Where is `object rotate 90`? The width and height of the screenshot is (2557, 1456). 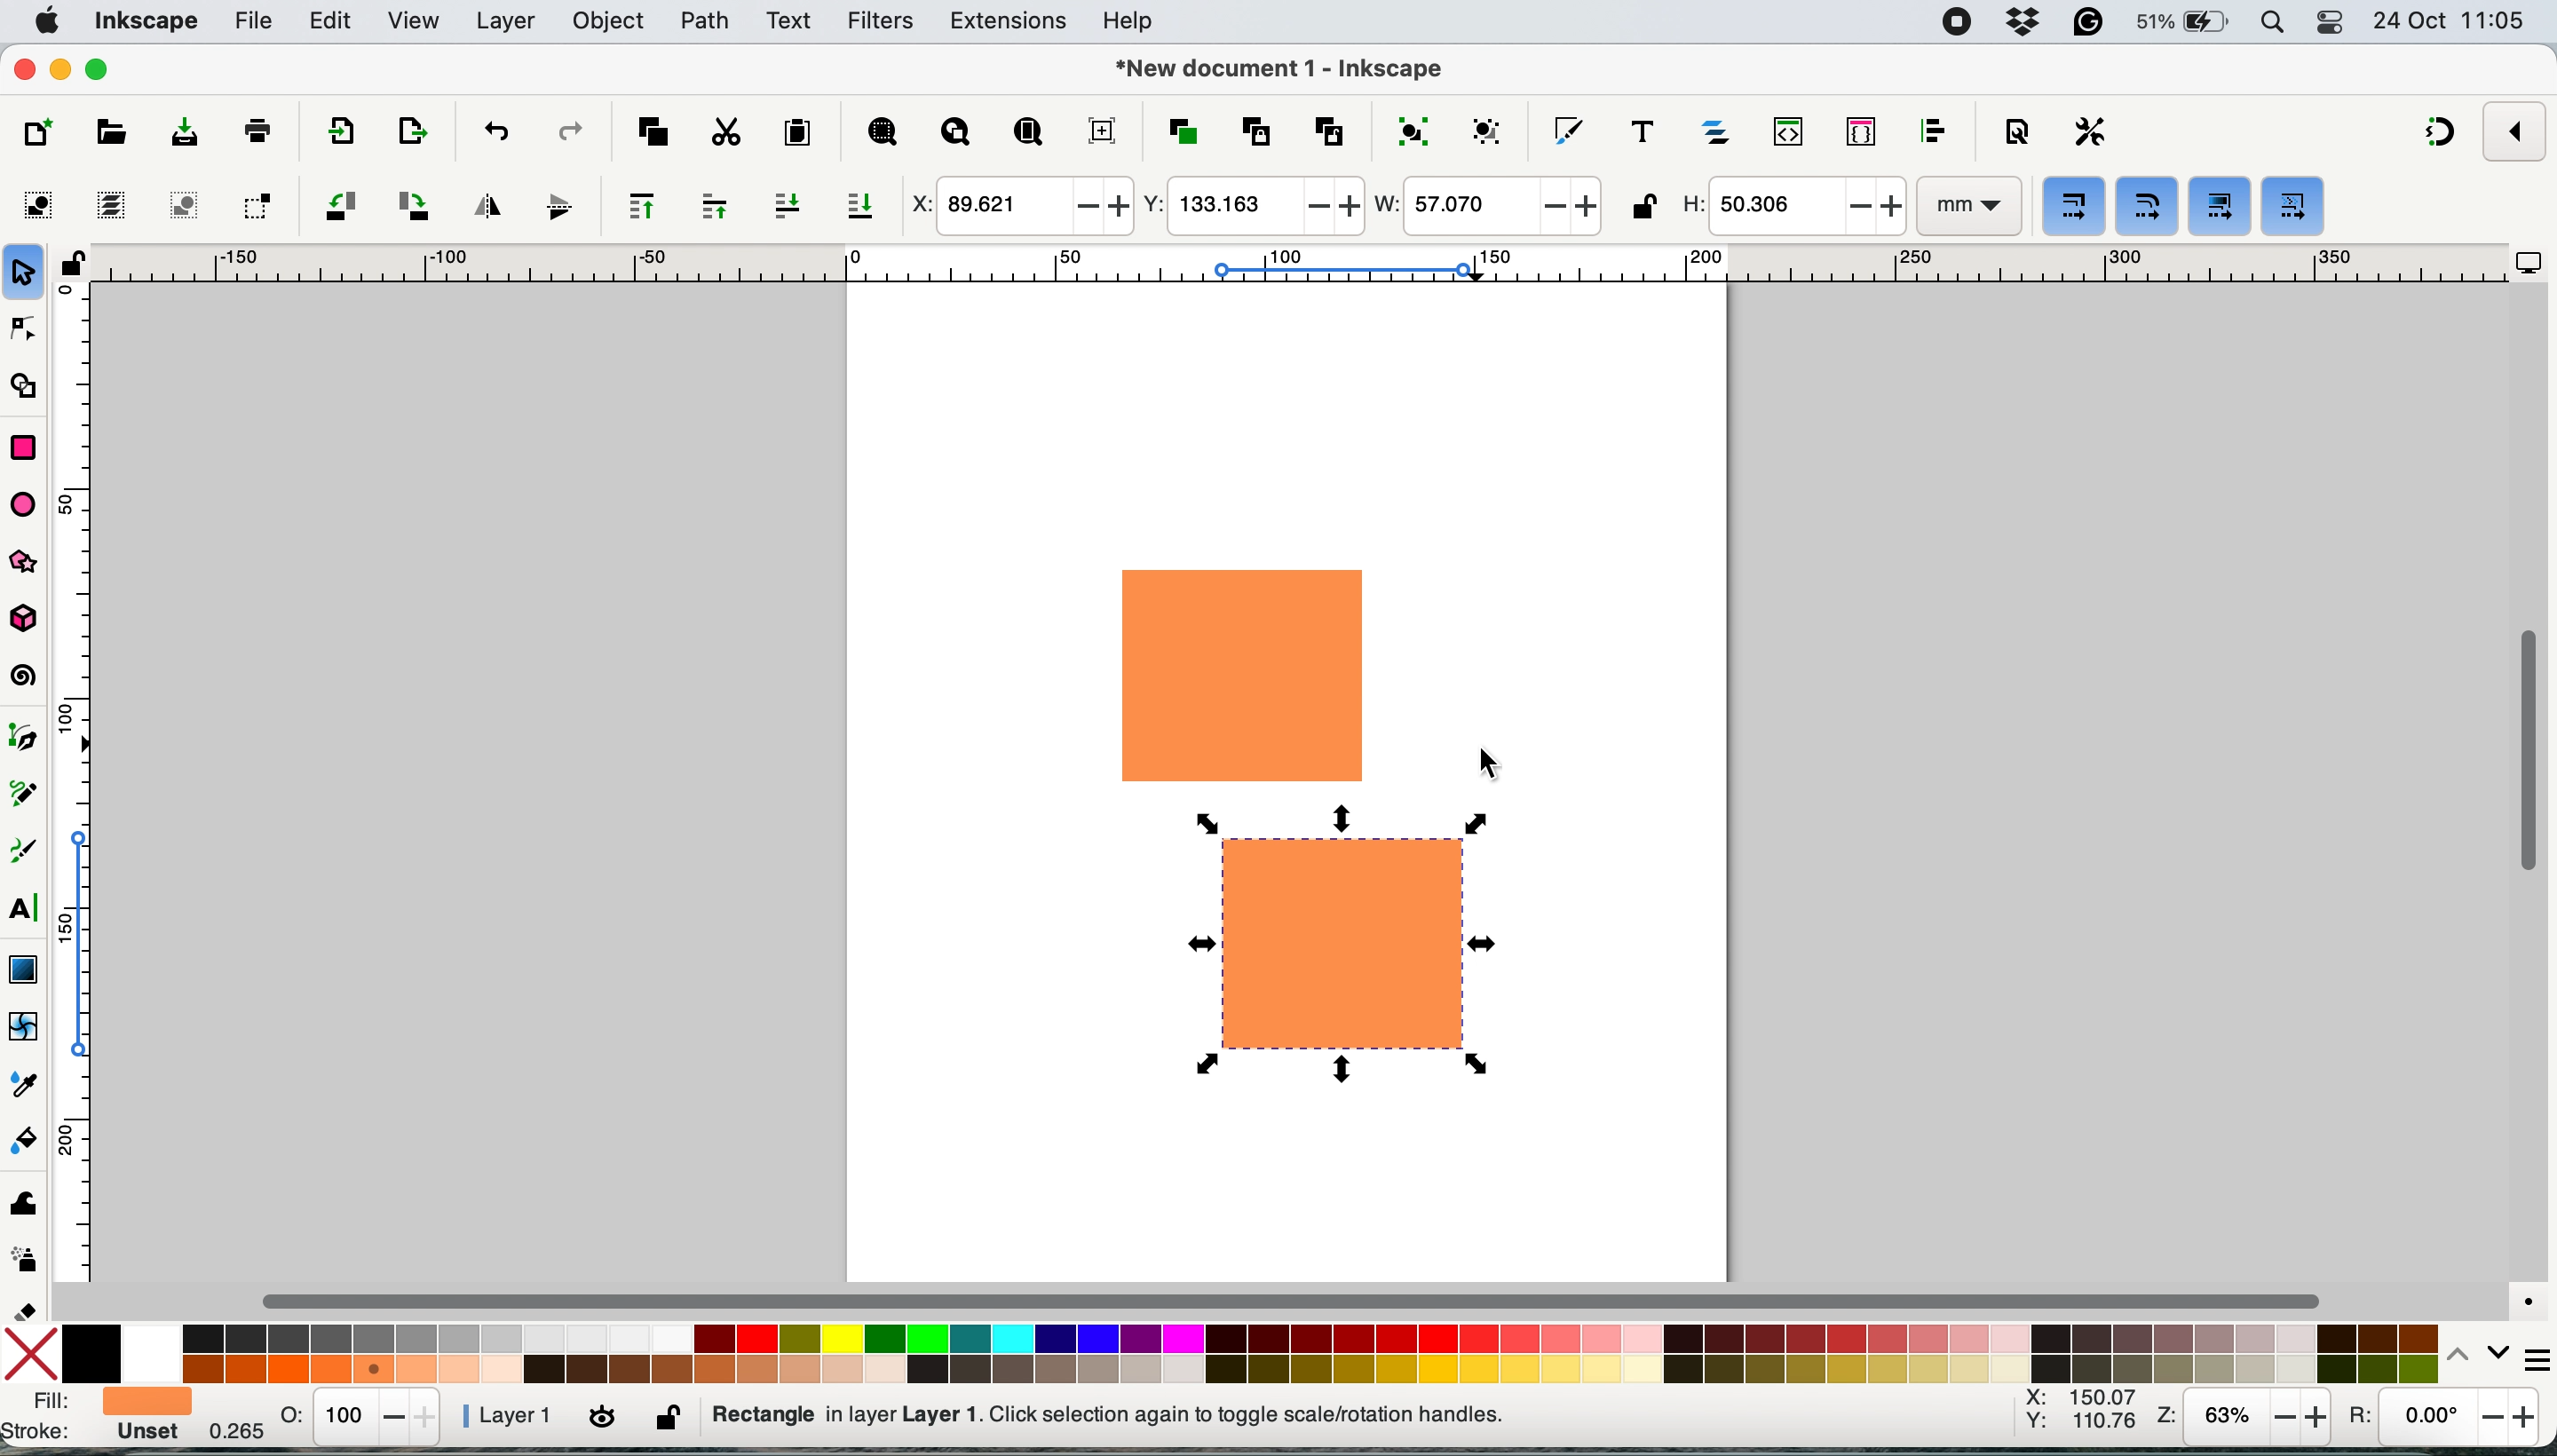 object rotate 90 is located at coordinates (411, 204).